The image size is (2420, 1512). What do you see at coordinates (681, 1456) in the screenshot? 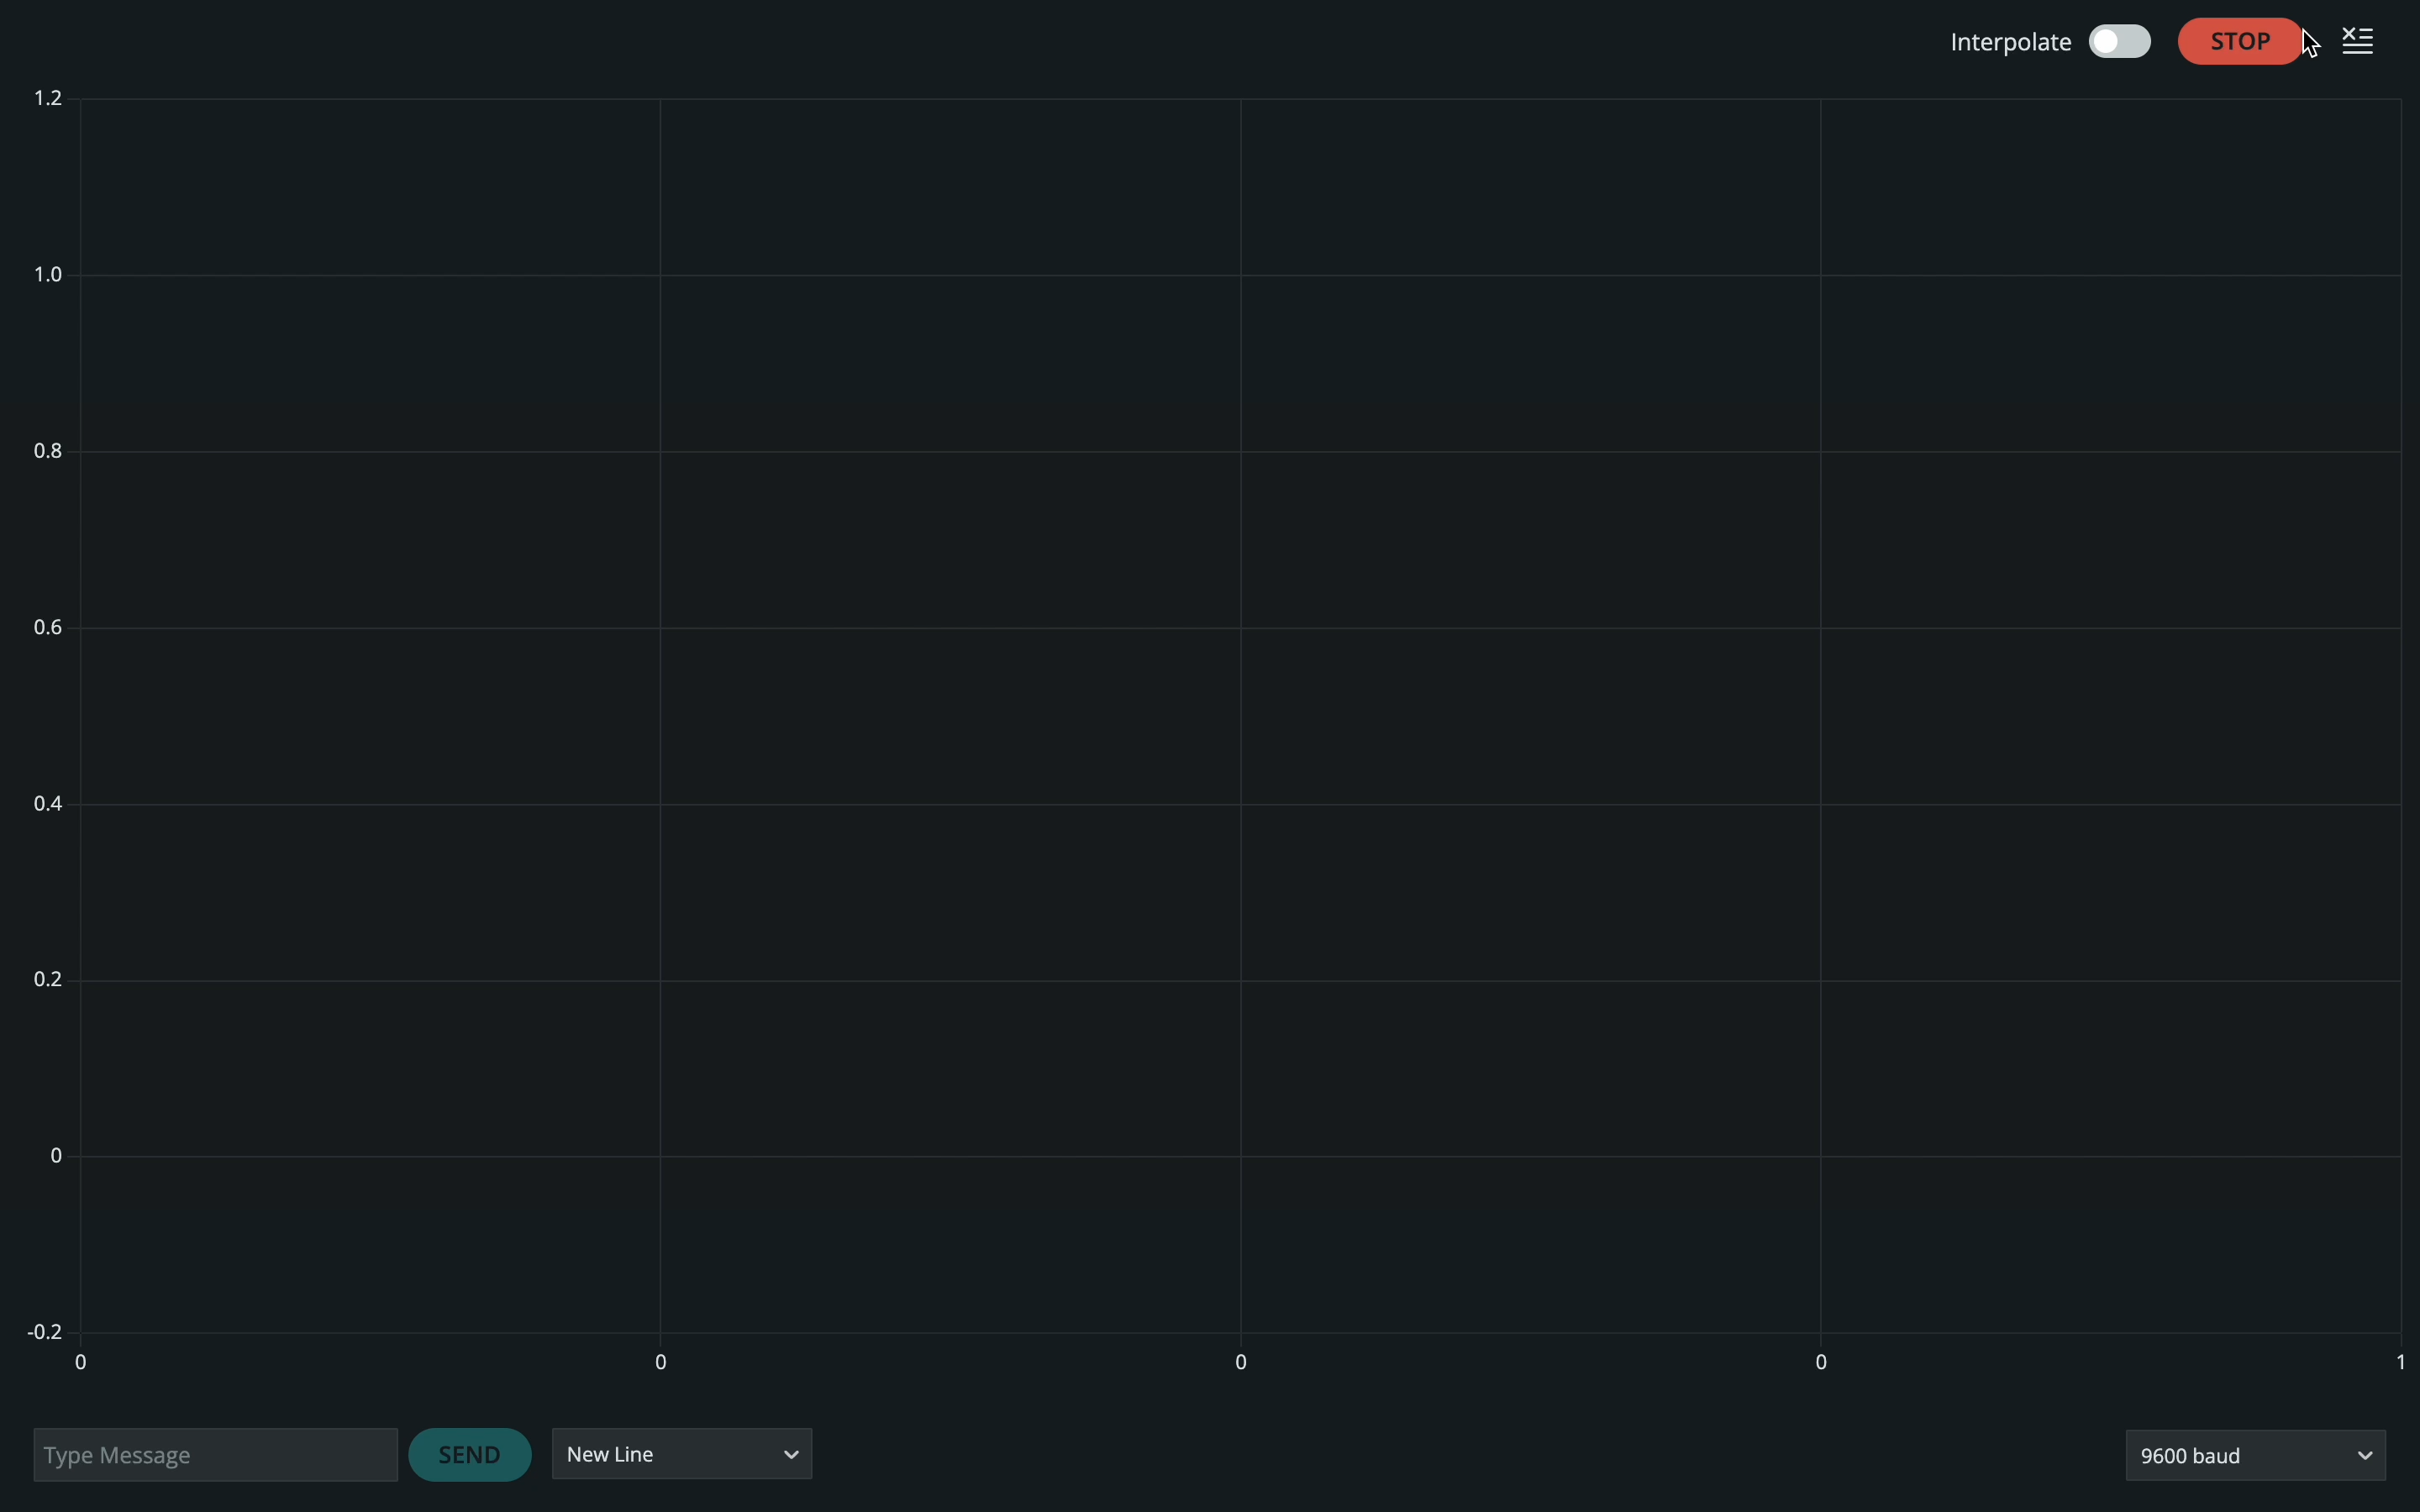
I see `new line` at bounding box center [681, 1456].